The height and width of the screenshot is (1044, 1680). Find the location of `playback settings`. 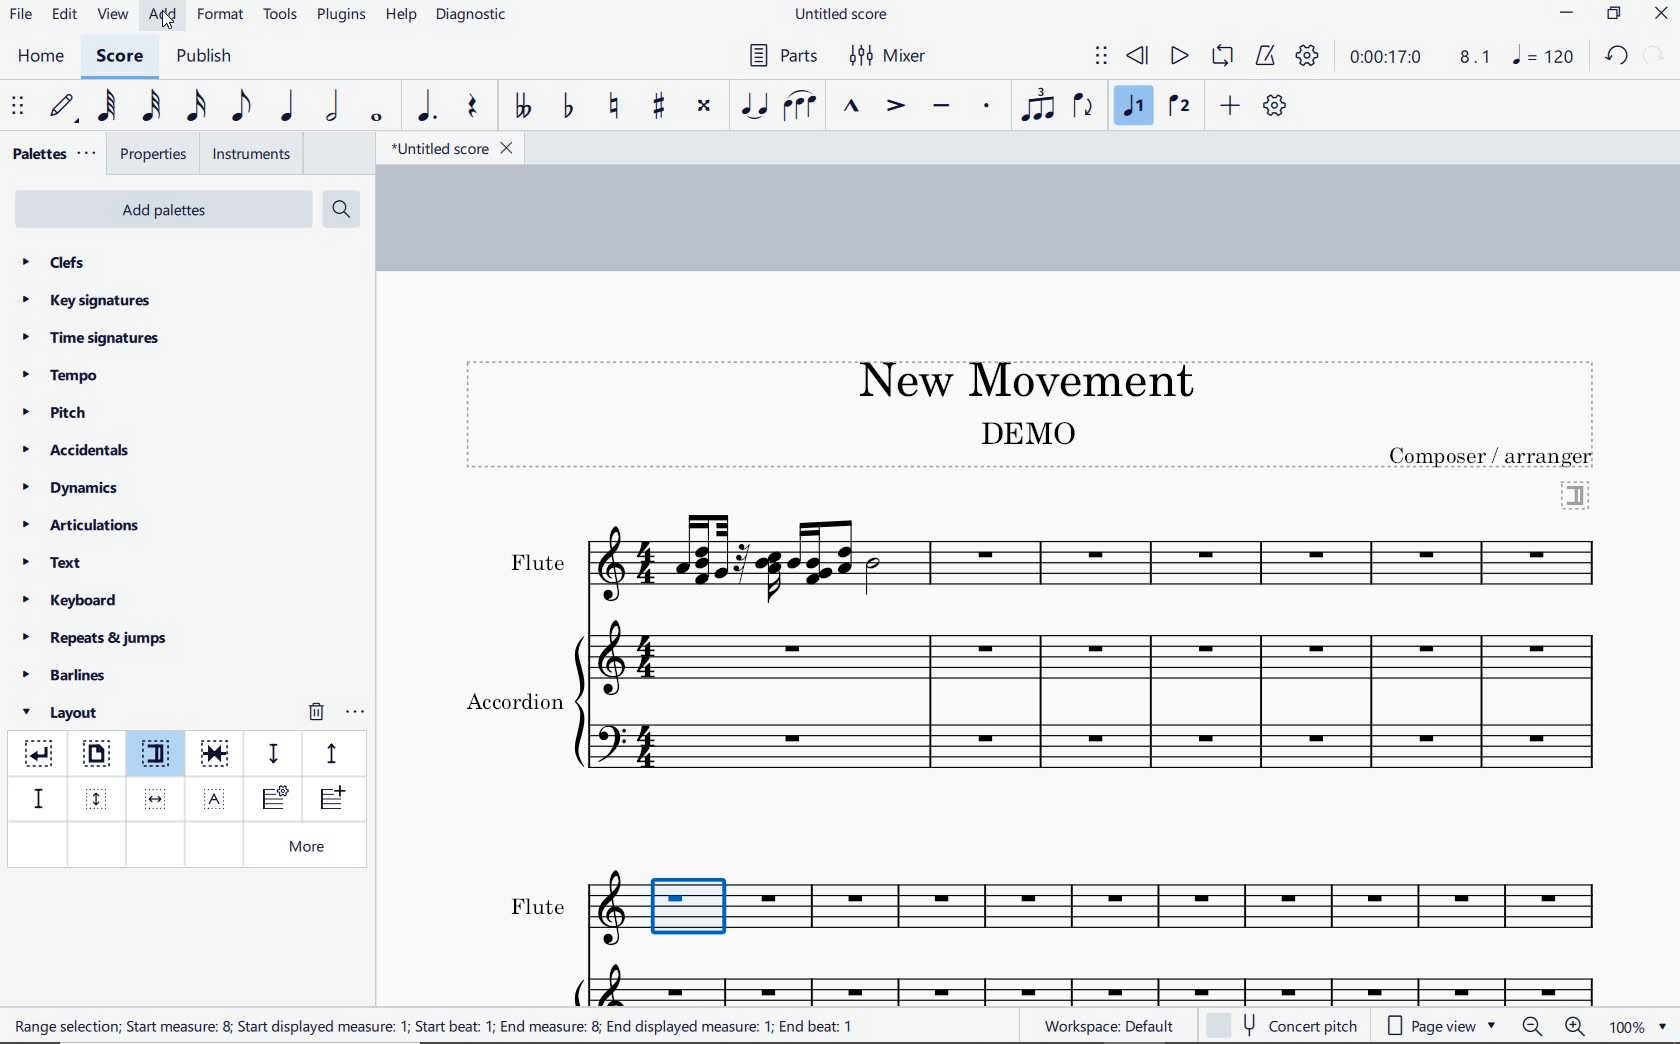

playback settings is located at coordinates (1310, 55).